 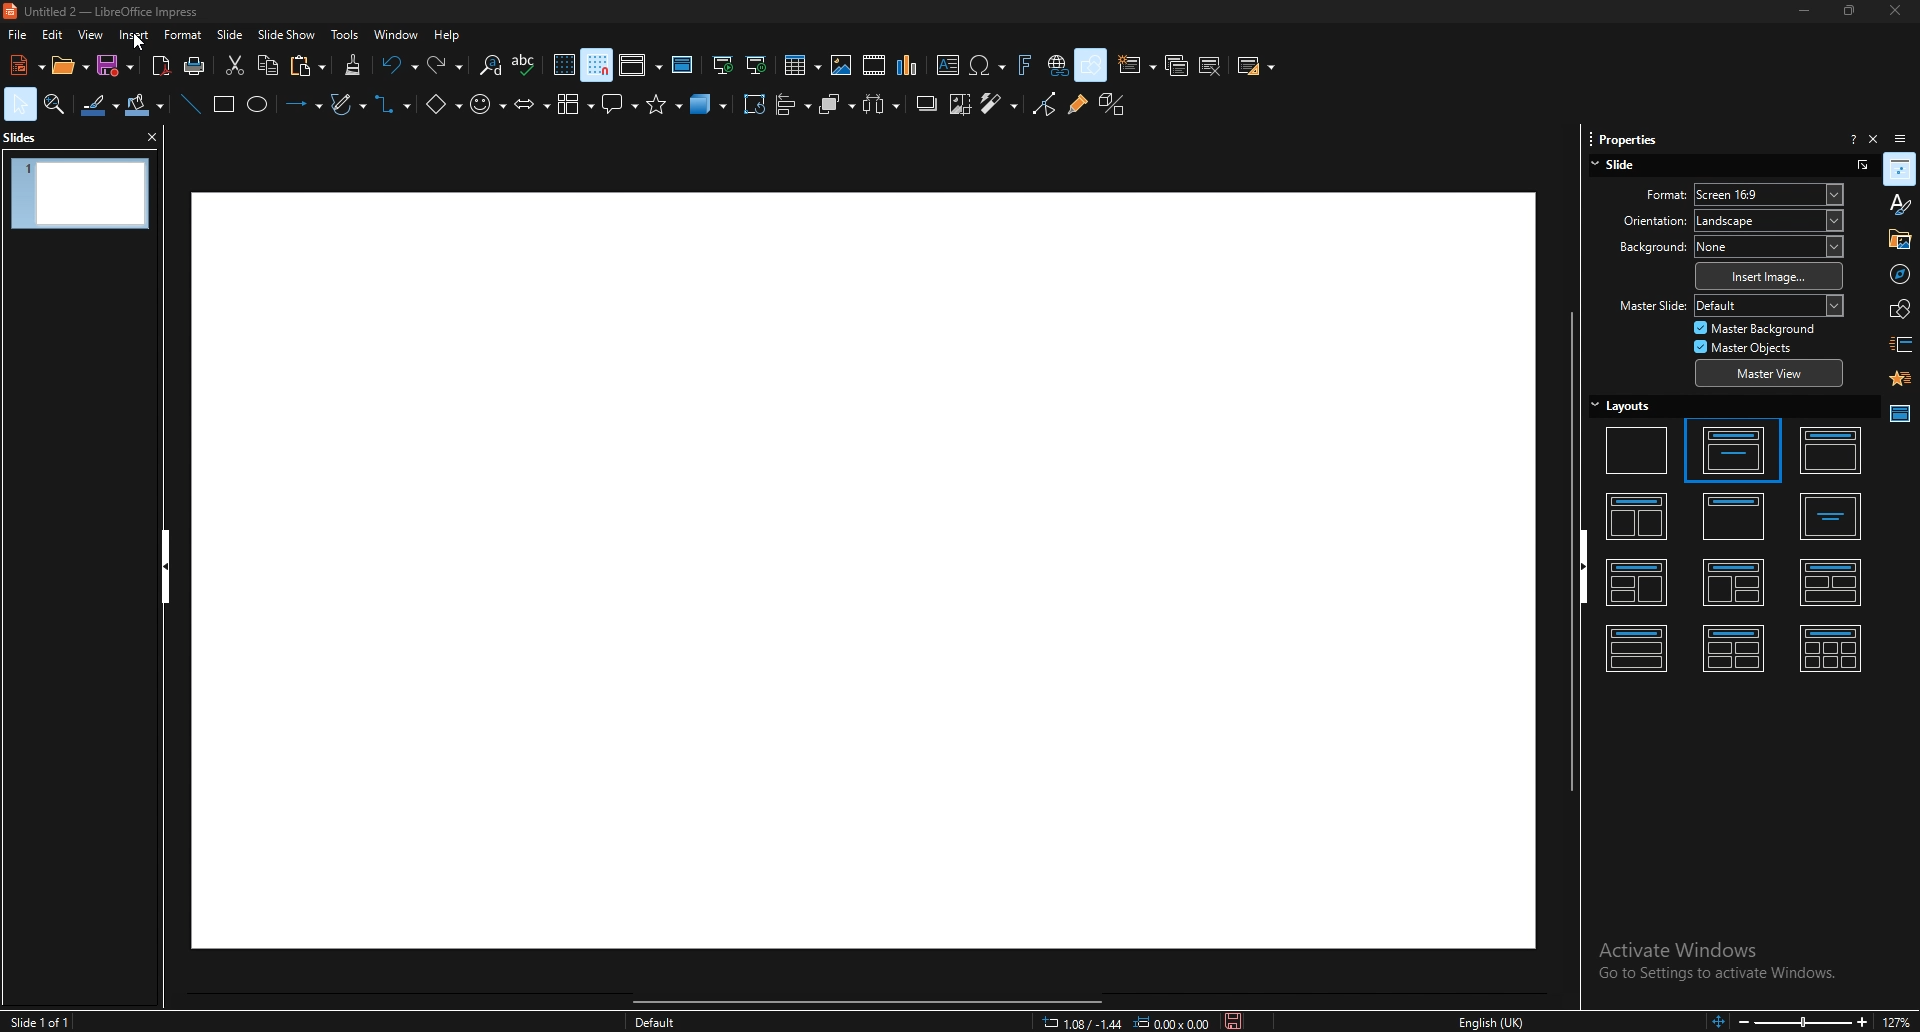 What do you see at coordinates (1899, 309) in the screenshot?
I see `shapes` at bounding box center [1899, 309].